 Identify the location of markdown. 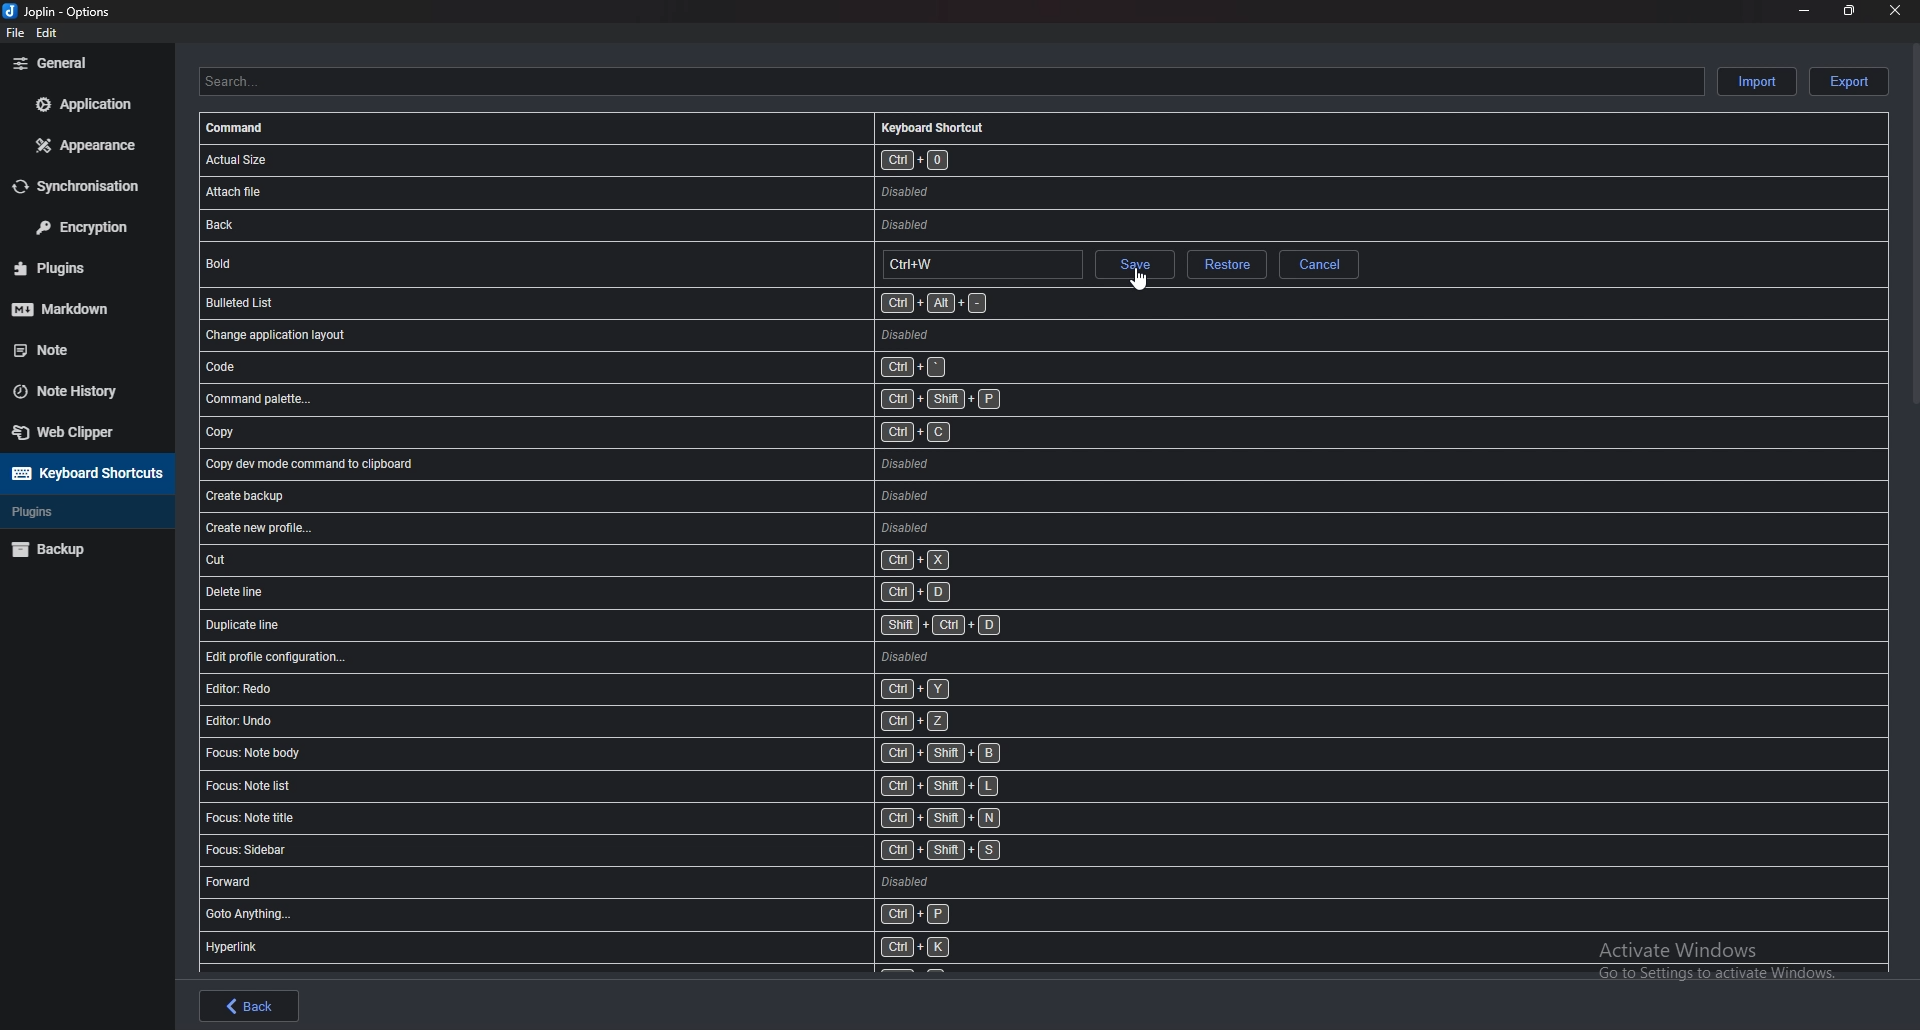
(78, 308).